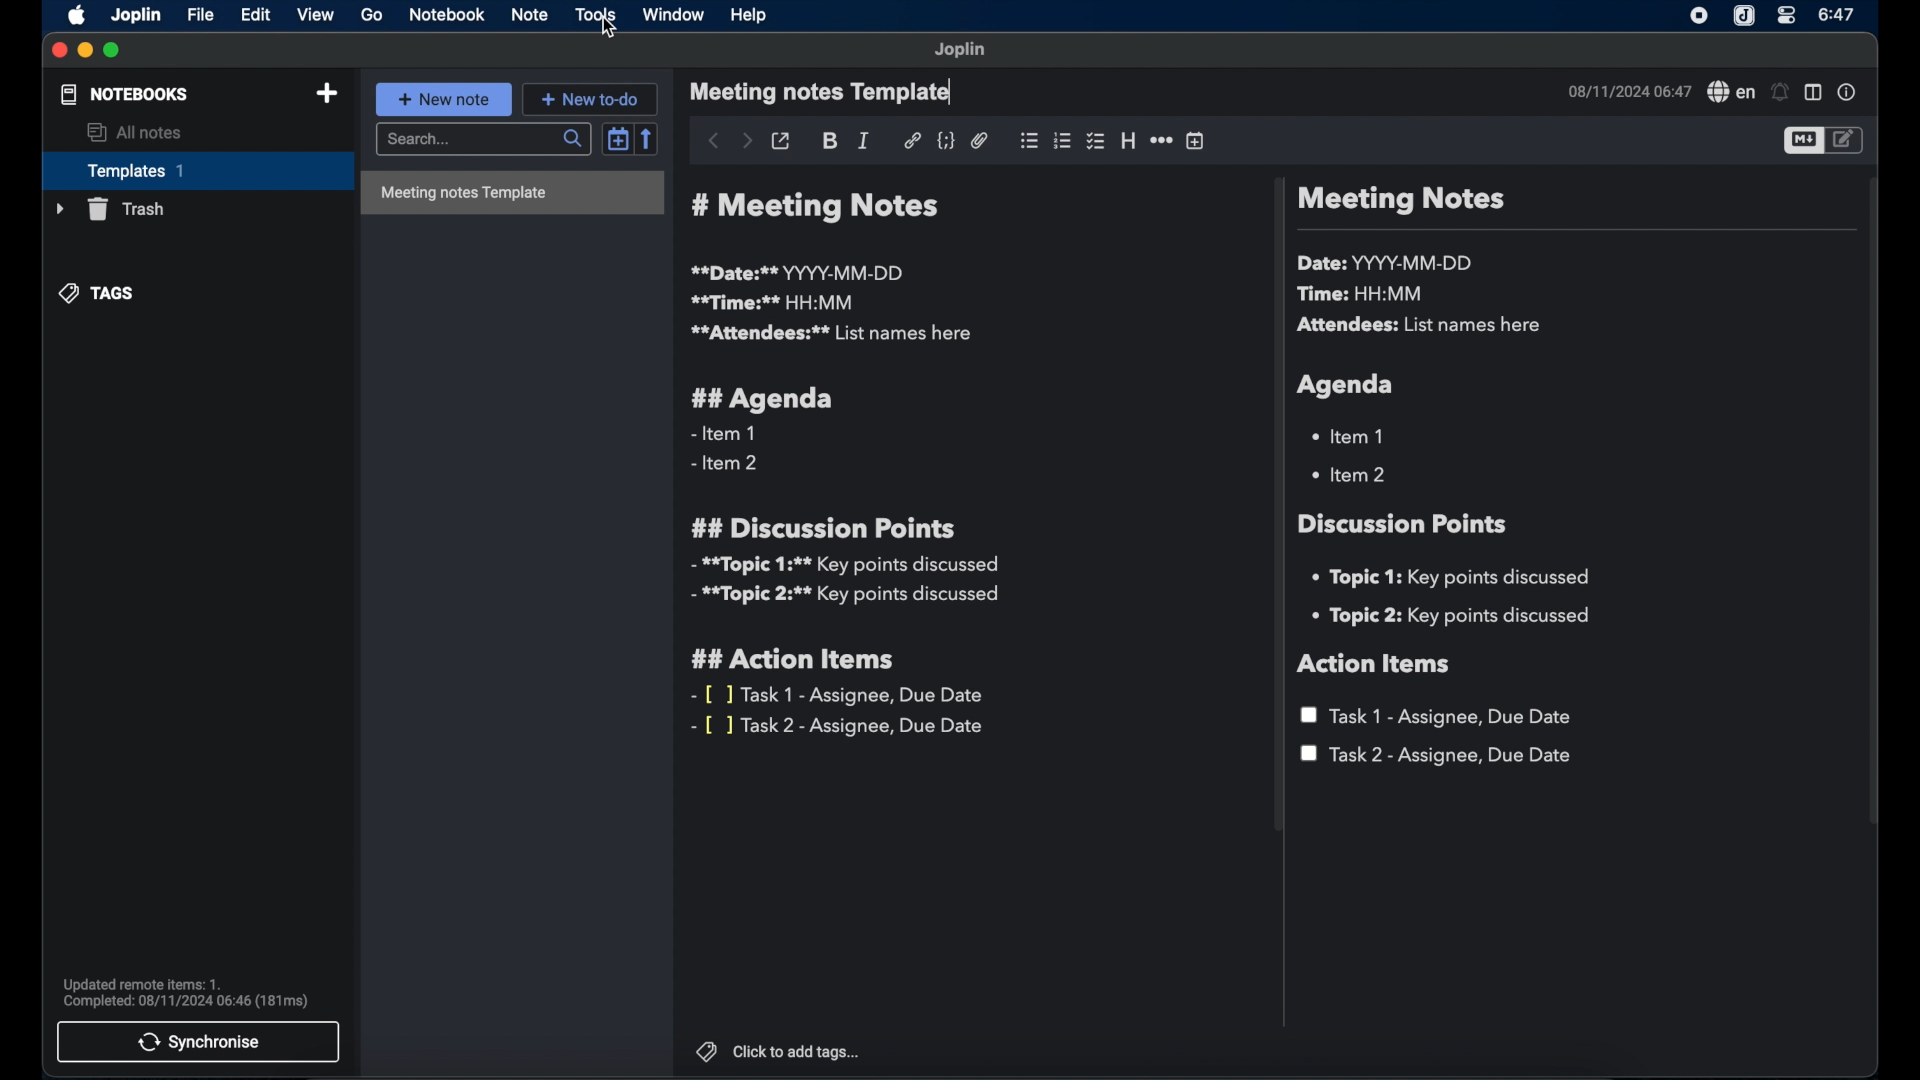  I want to click on task 2 assignee, due date, so click(1437, 756).